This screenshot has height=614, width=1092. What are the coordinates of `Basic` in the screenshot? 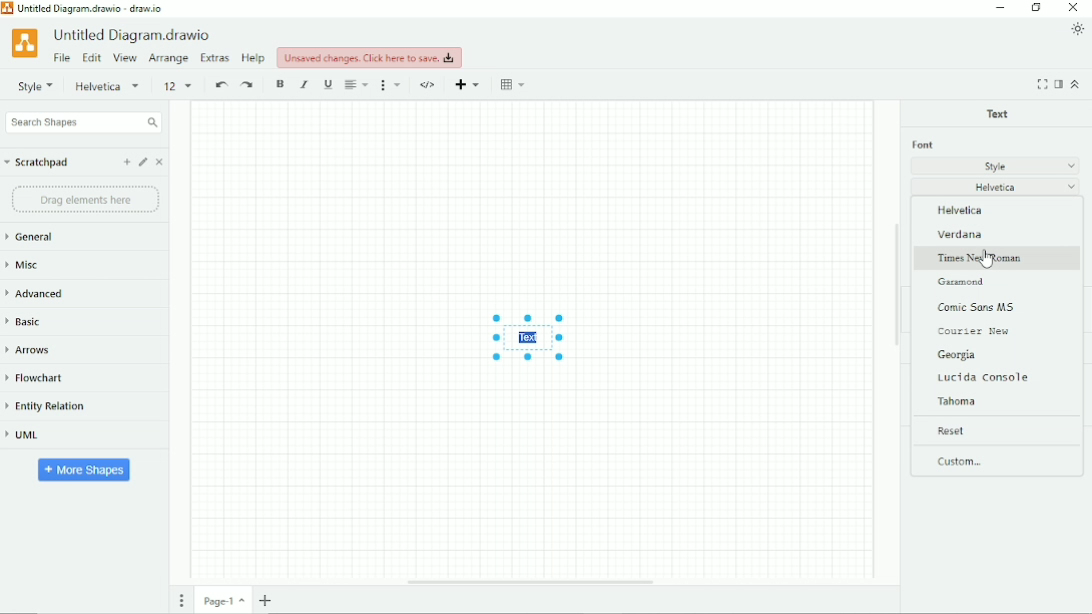 It's located at (38, 321).